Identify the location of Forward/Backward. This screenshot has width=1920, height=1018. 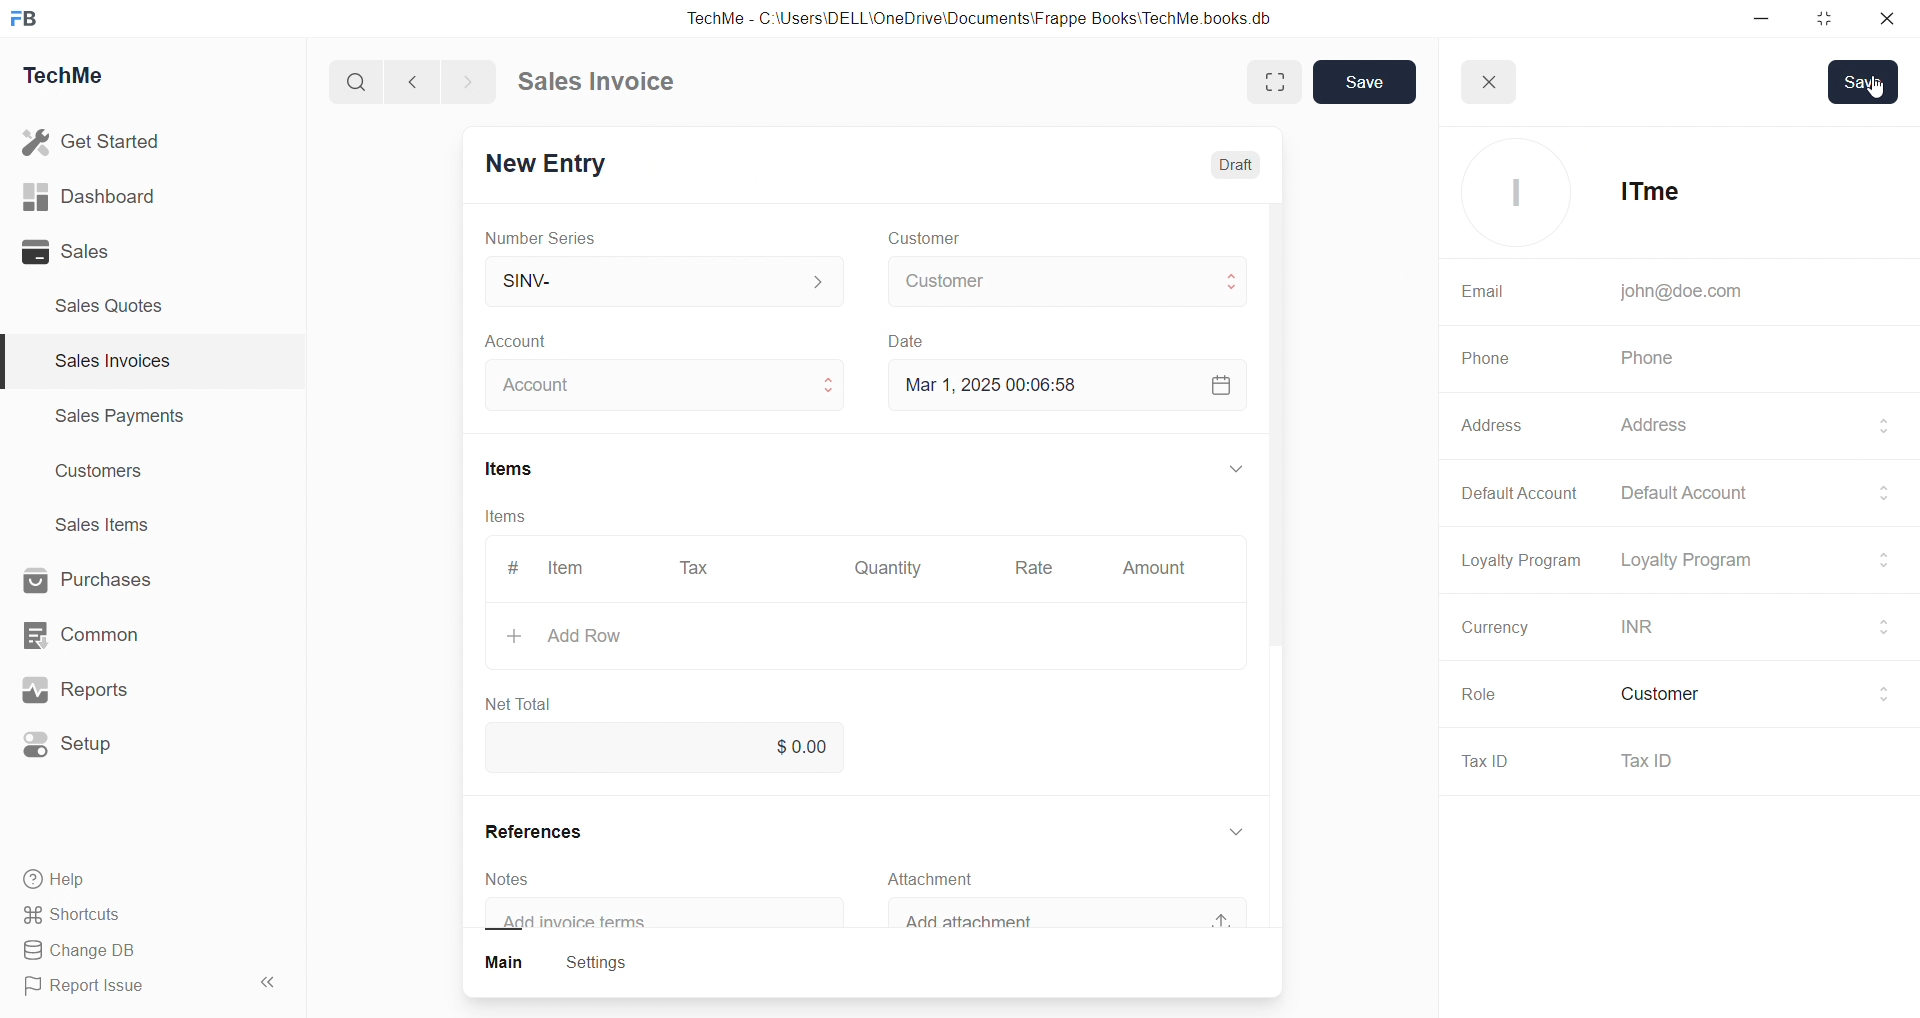
(442, 80).